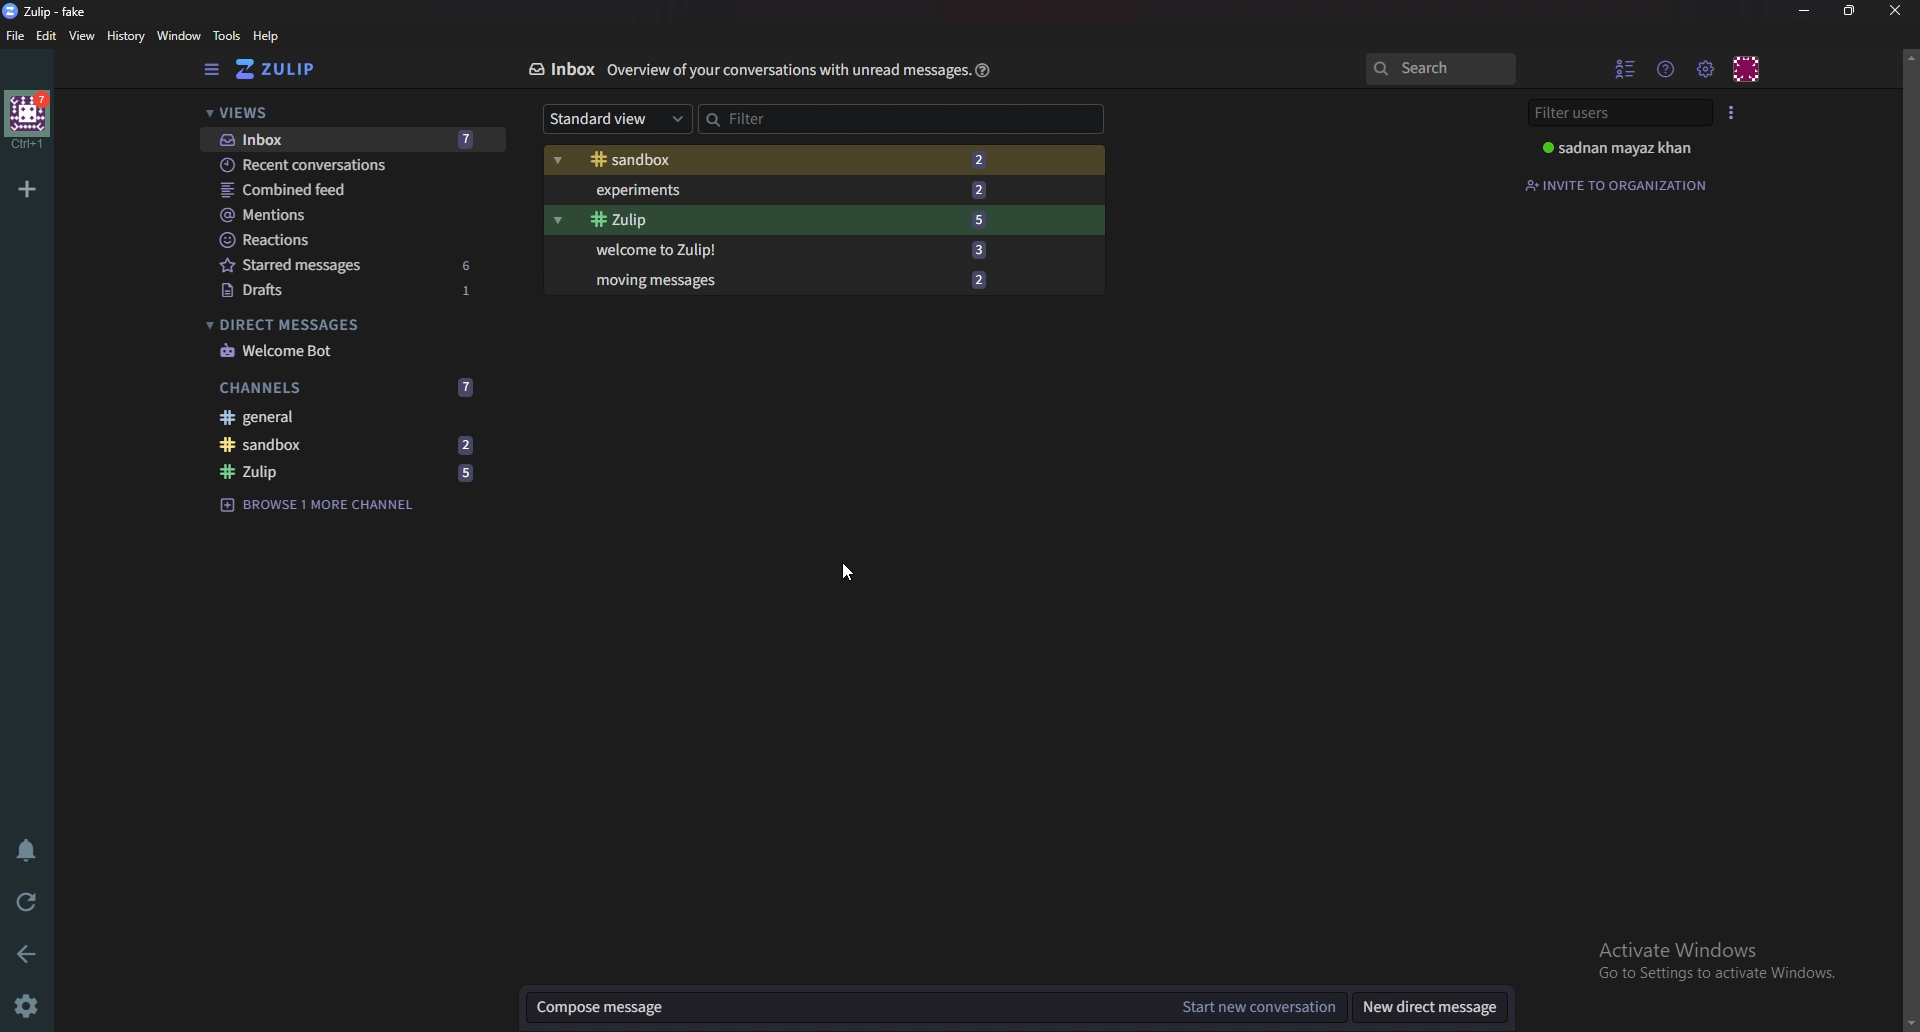 The height and width of the screenshot is (1032, 1920). Describe the element at coordinates (52, 11) in the screenshot. I see `zulip-fake` at that location.